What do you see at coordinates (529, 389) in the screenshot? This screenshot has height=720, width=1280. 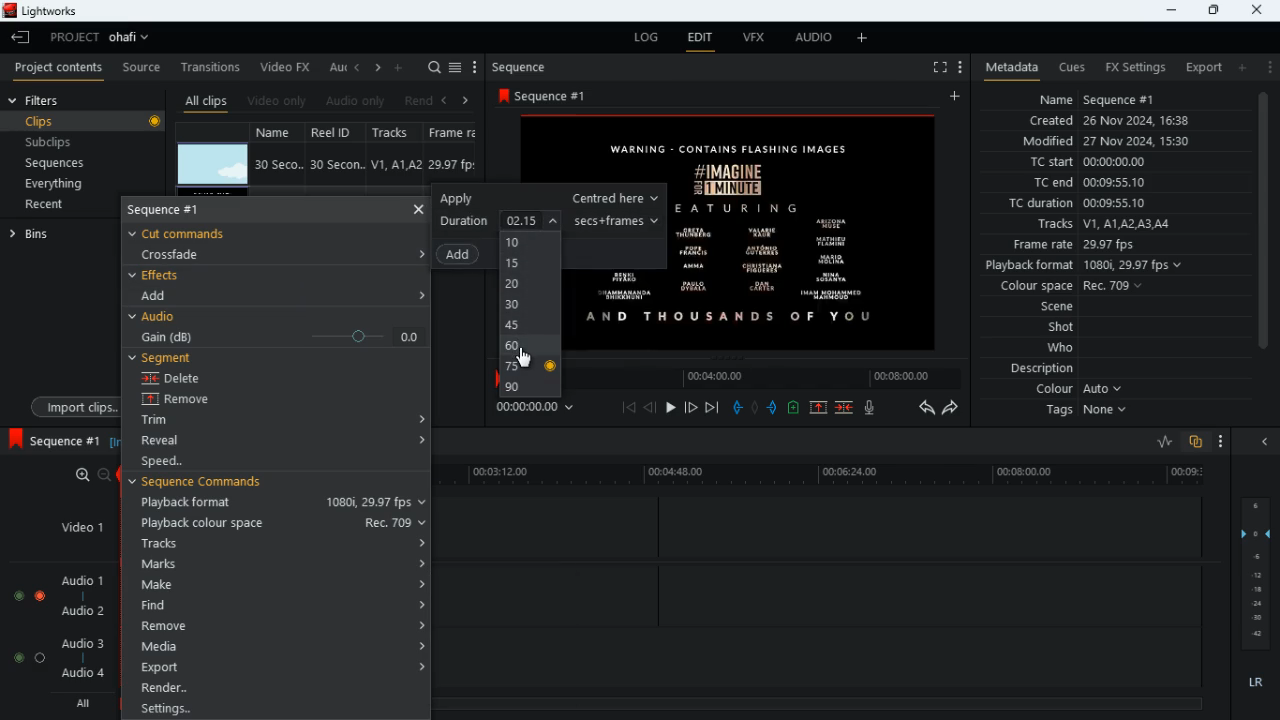 I see `90` at bounding box center [529, 389].